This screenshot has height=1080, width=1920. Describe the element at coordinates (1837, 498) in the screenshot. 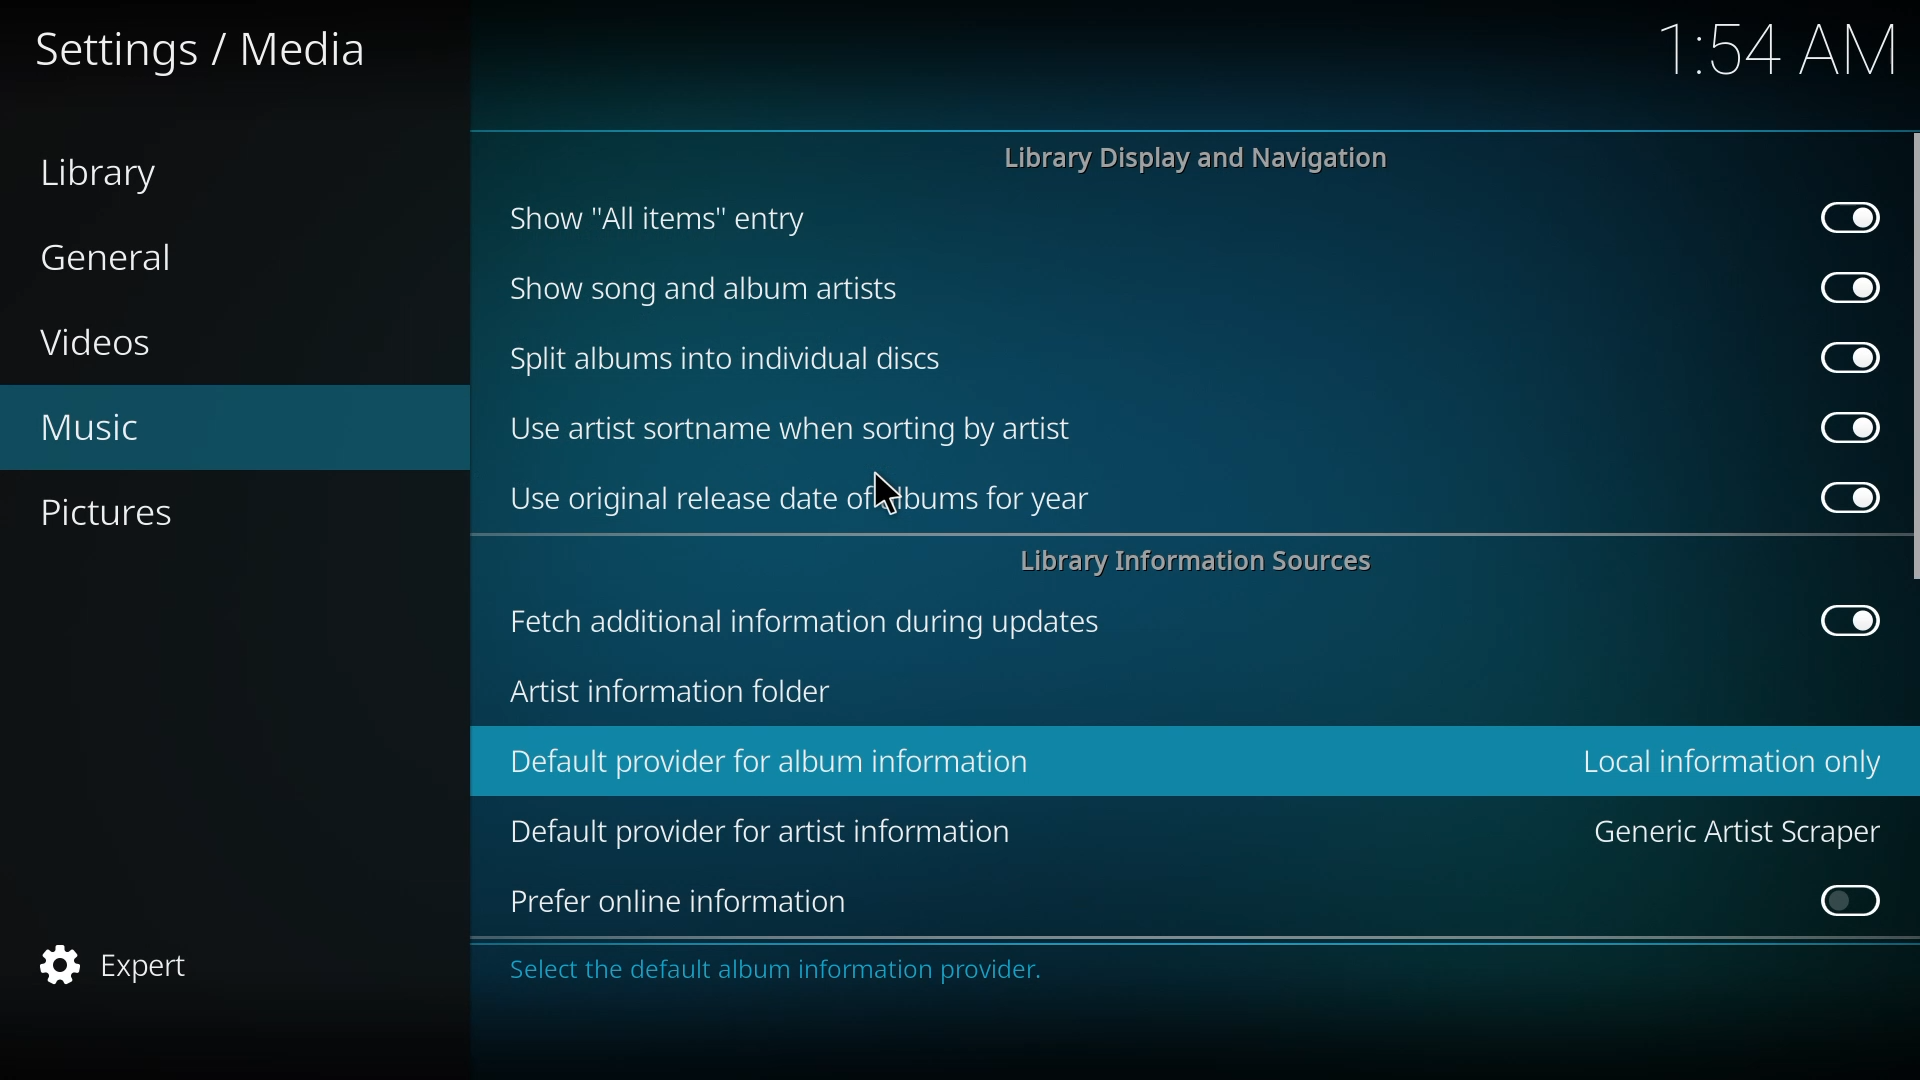

I see `enabled` at that location.